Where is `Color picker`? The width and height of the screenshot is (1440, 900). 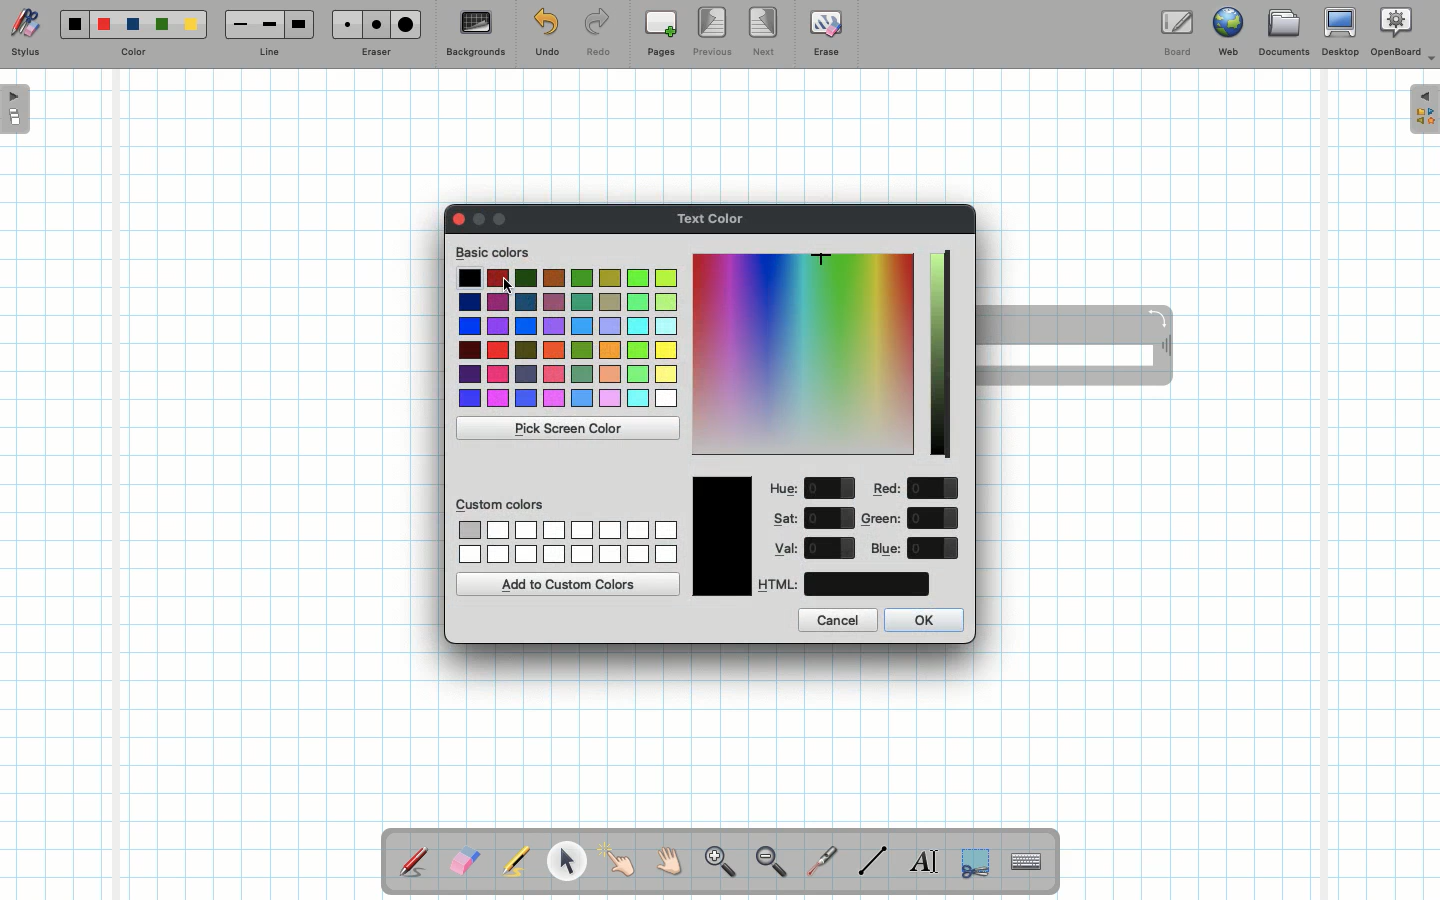 Color picker is located at coordinates (803, 354).